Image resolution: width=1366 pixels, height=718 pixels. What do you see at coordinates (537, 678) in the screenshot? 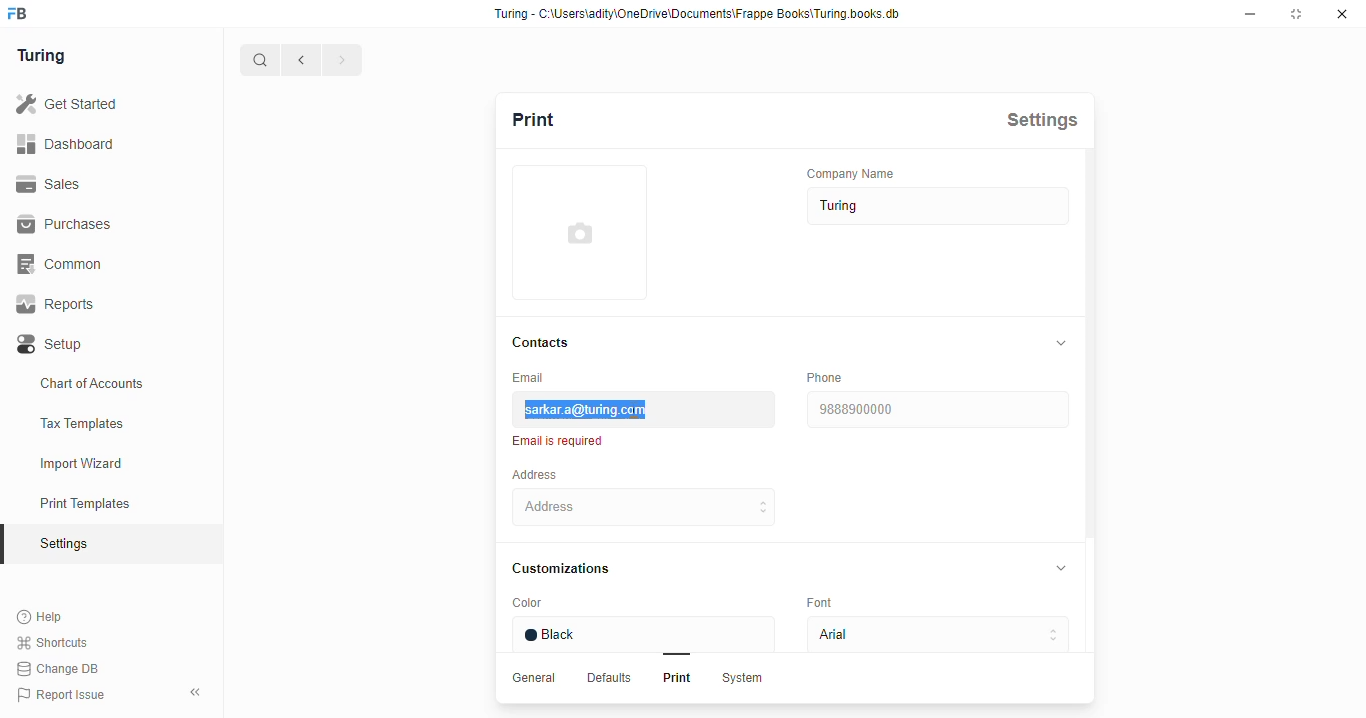
I see `General` at bounding box center [537, 678].